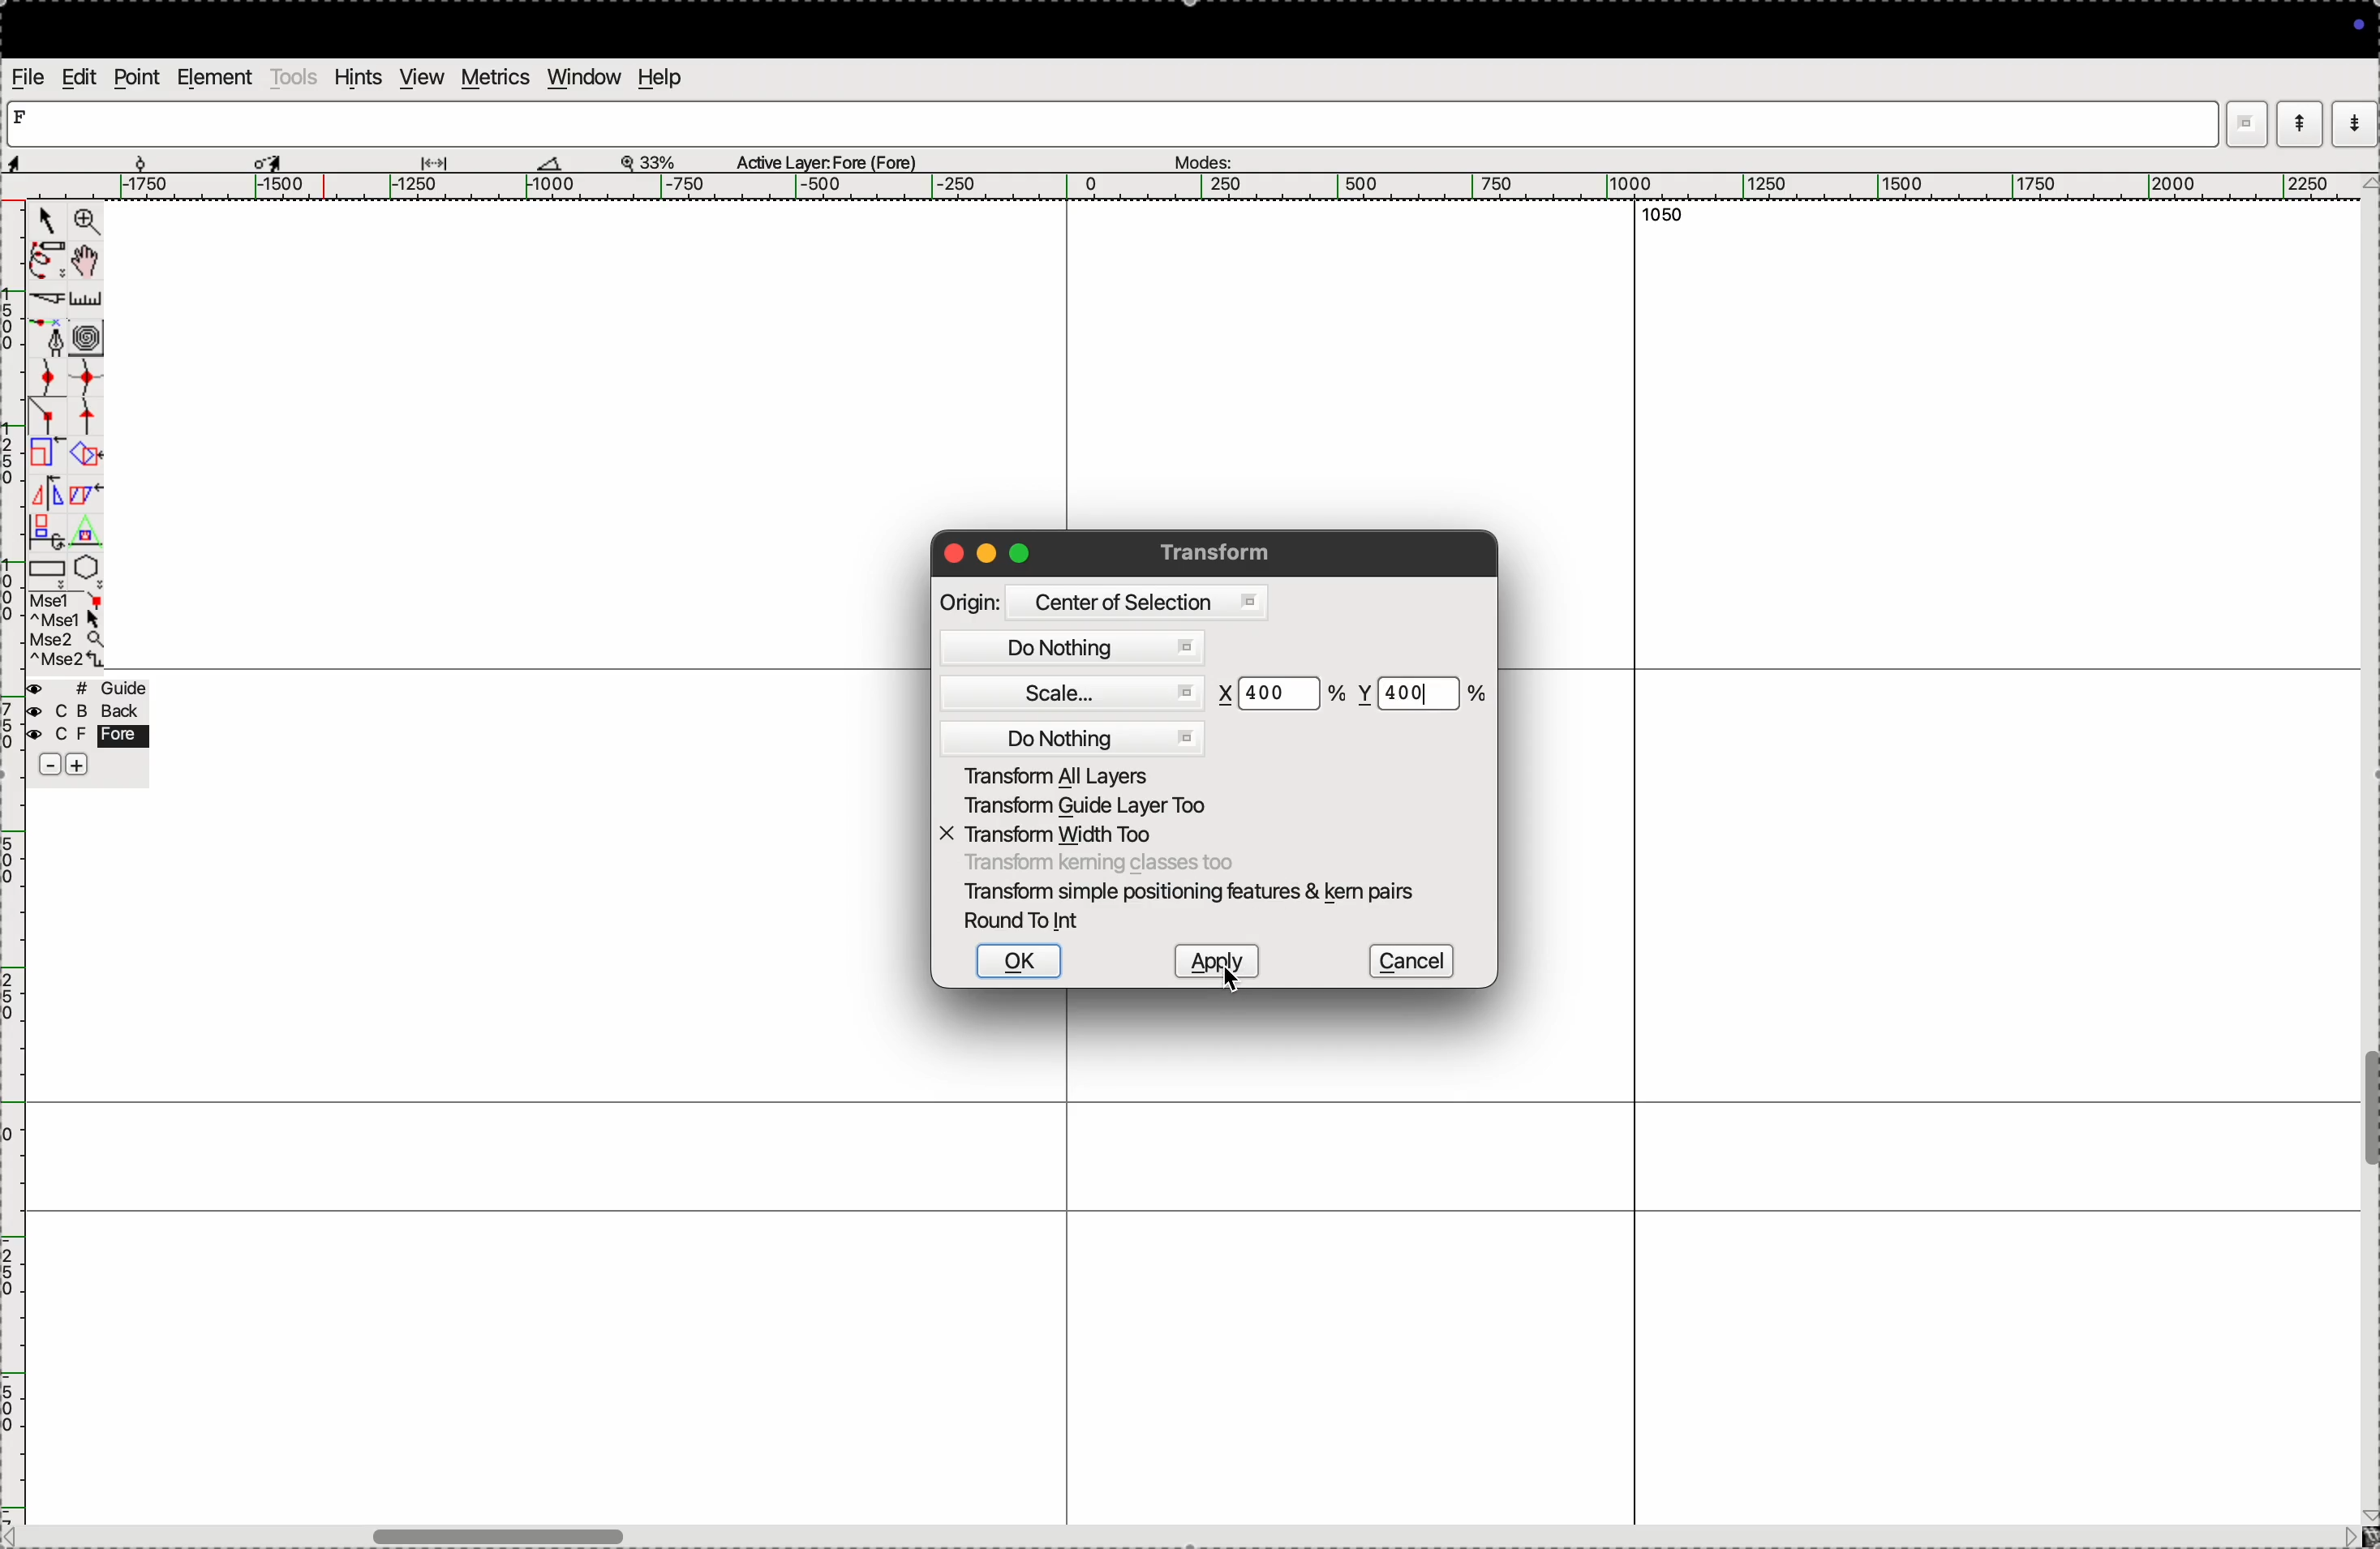 Image resolution: width=2380 pixels, height=1549 pixels. I want to click on round to int, so click(1028, 922).